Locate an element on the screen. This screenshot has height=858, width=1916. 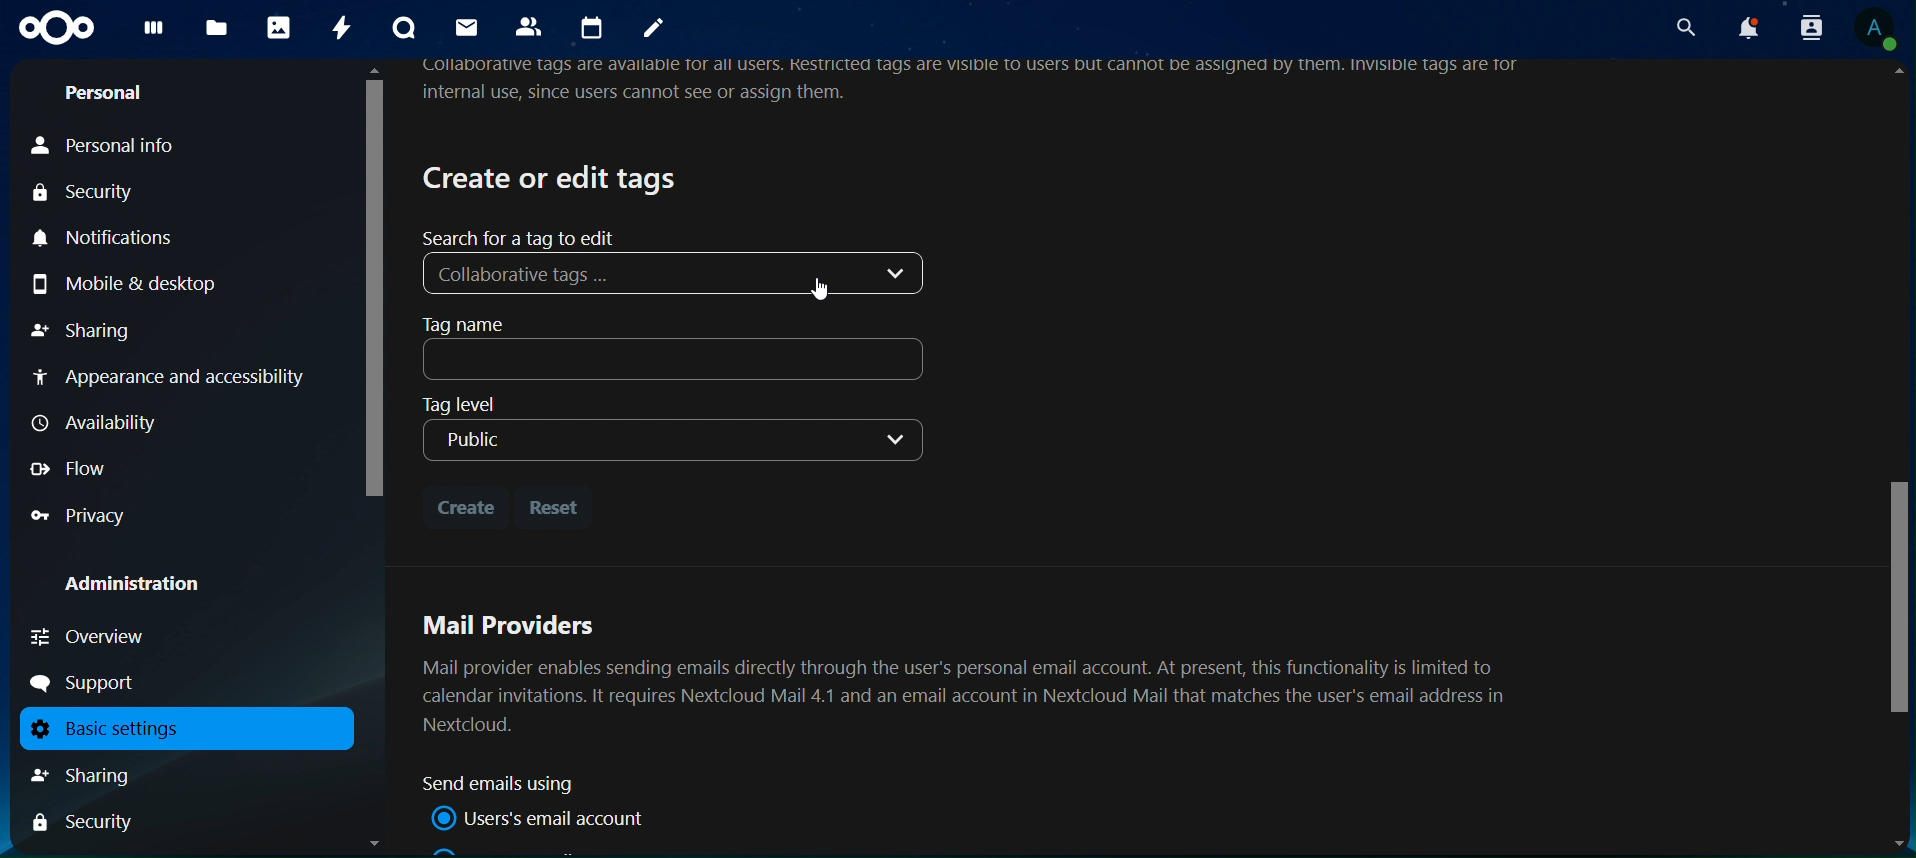
administration is located at coordinates (147, 586).